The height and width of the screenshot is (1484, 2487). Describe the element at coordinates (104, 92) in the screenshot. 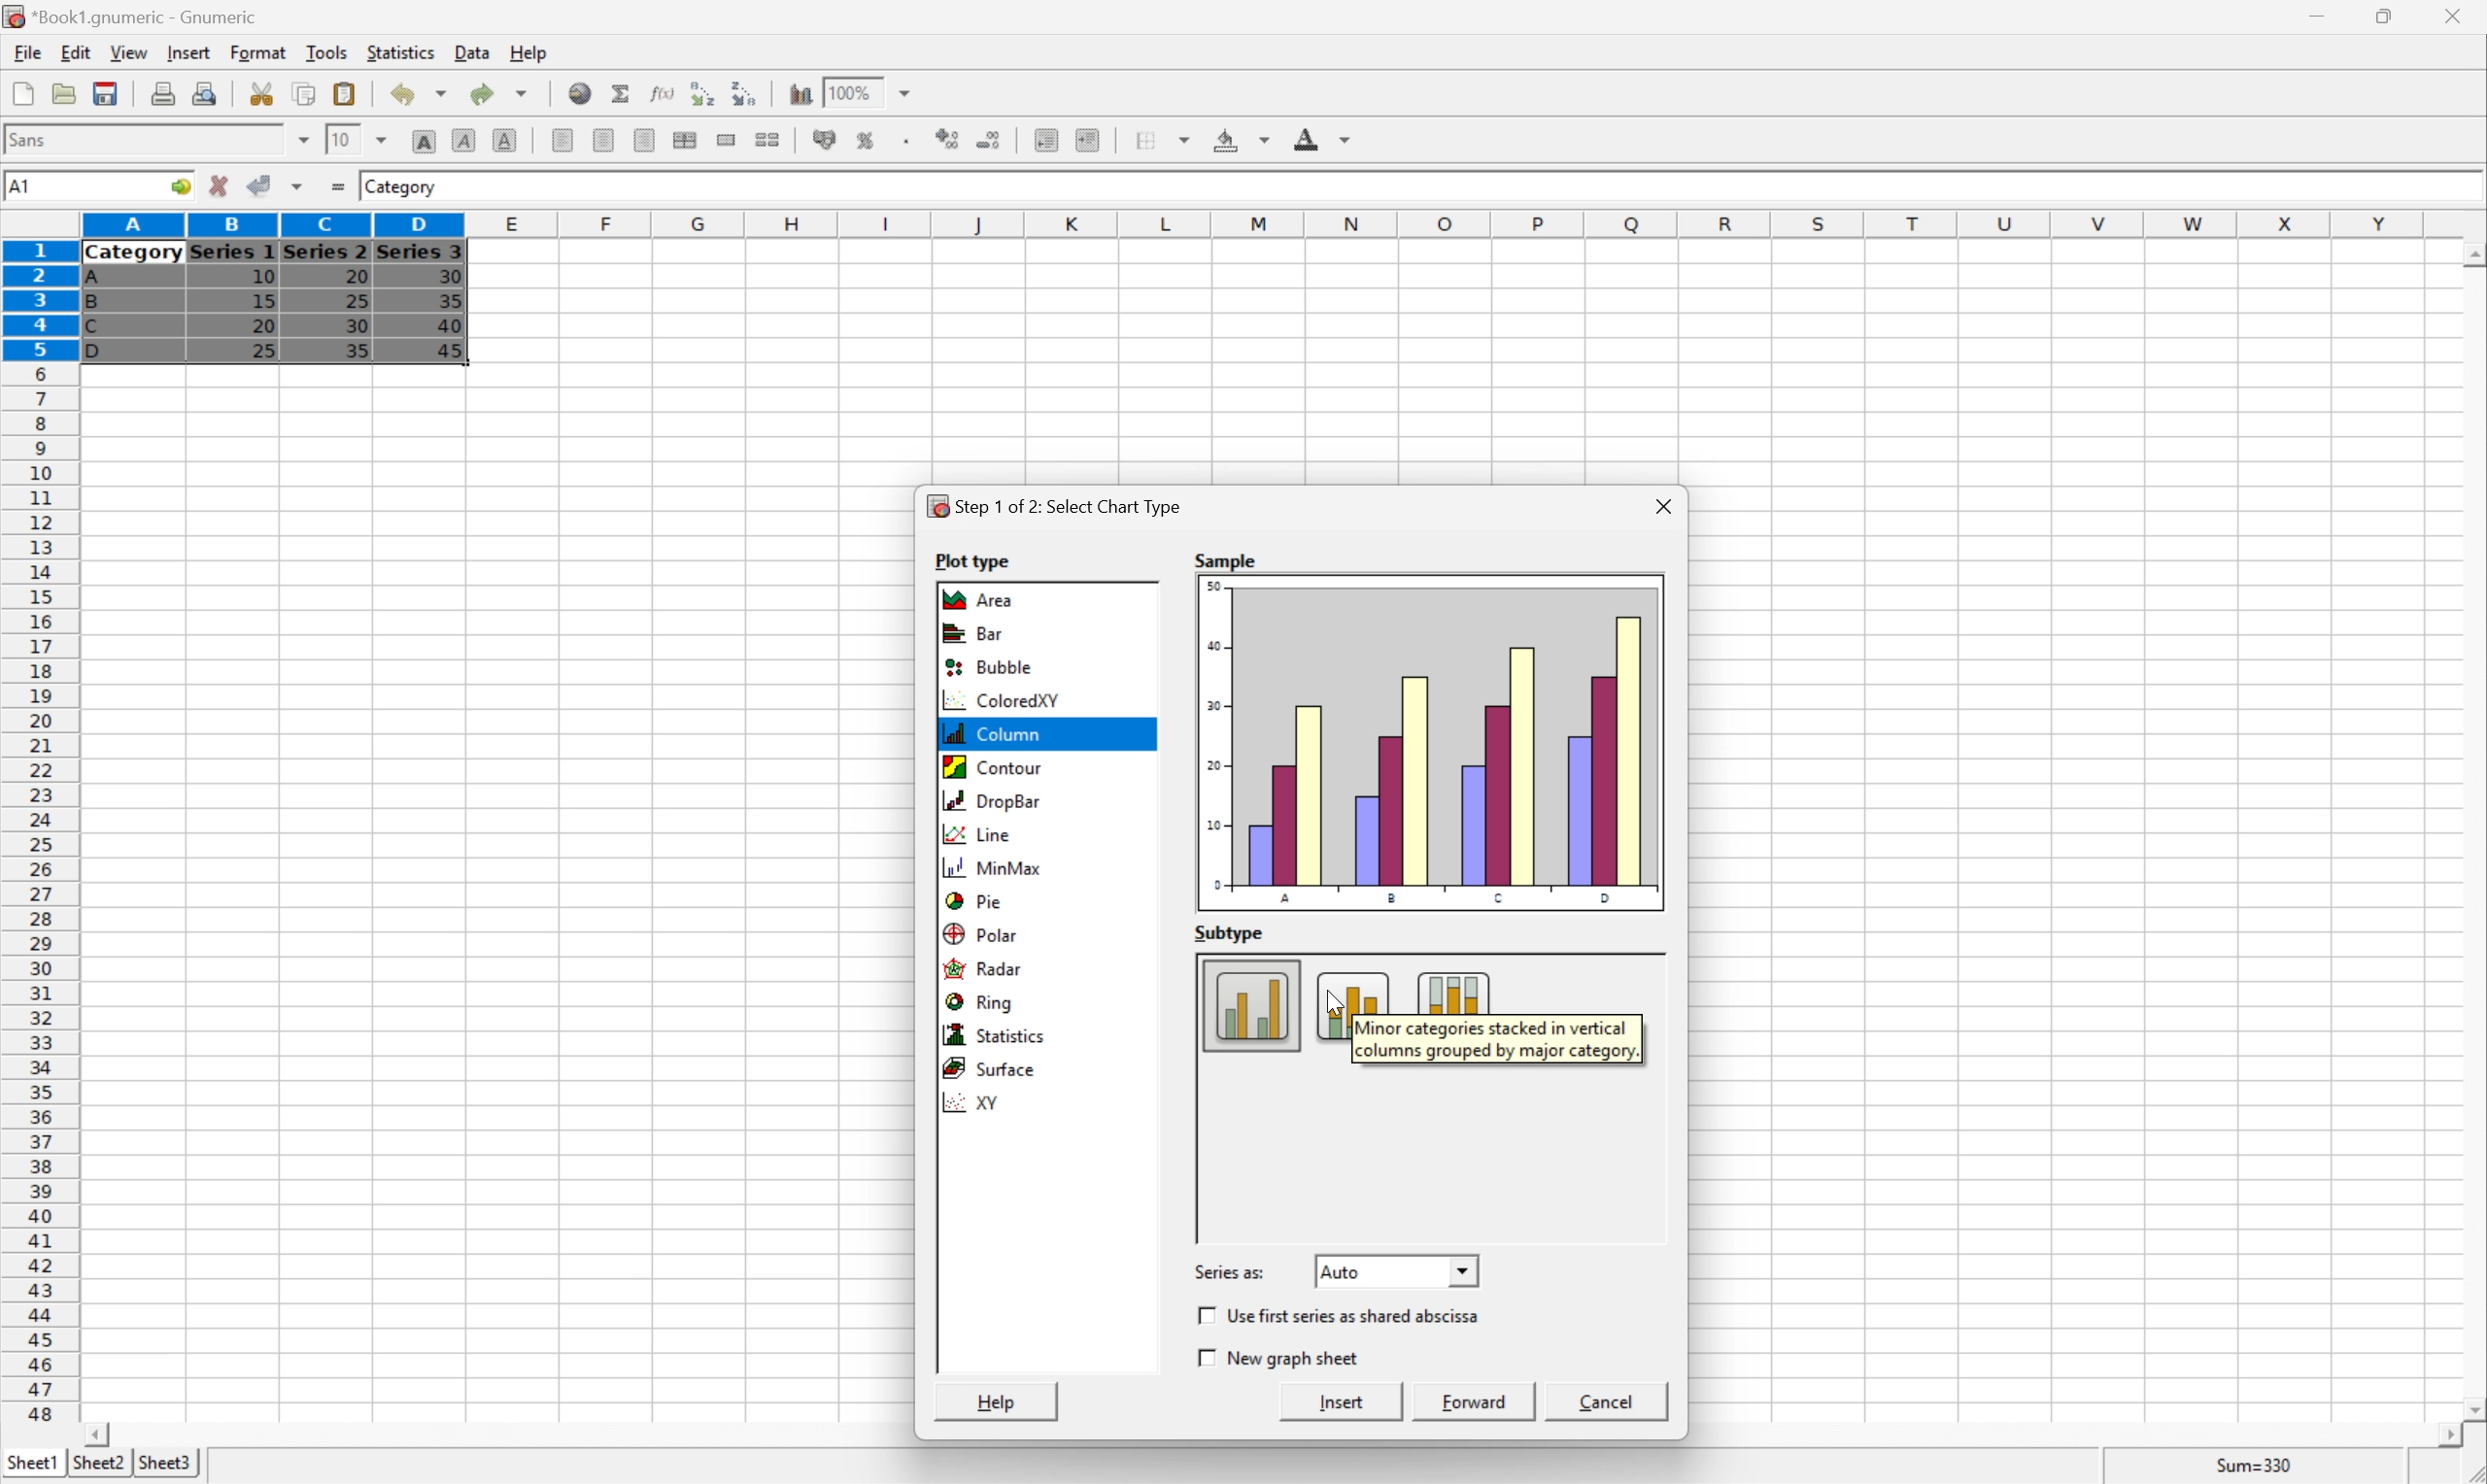

I see `Save current workbook` at that location.